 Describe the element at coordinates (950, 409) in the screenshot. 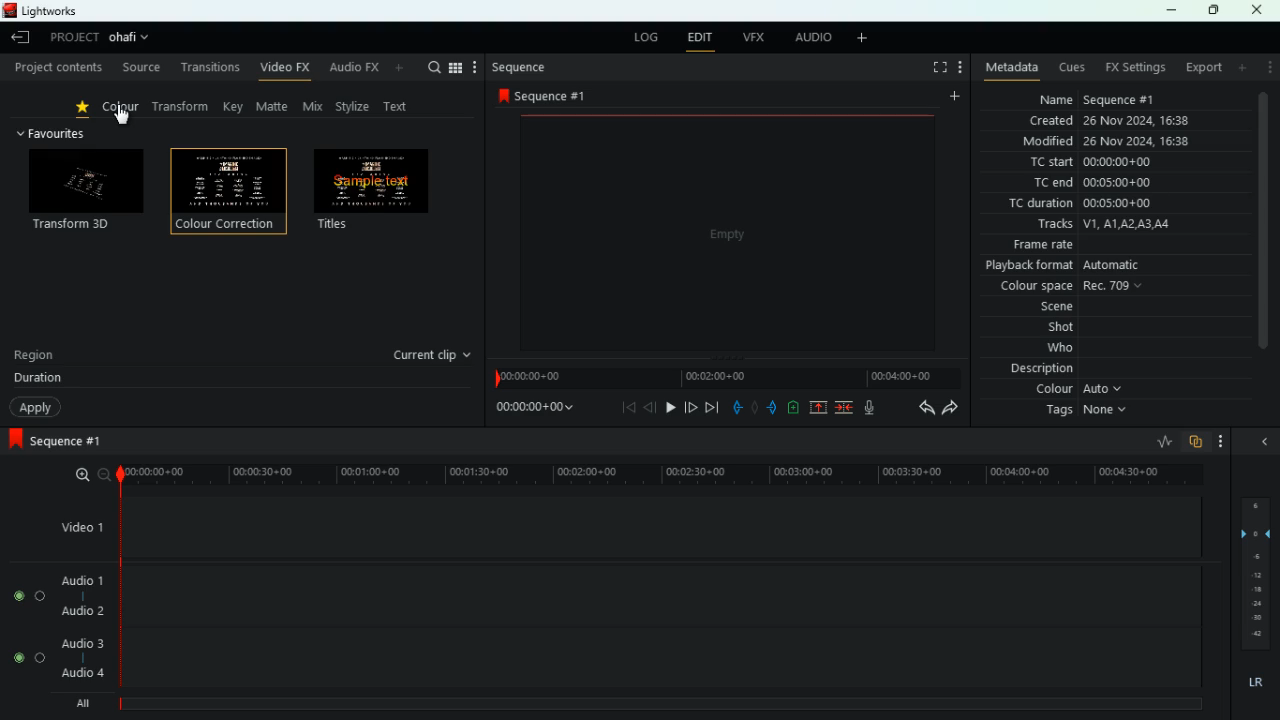

I see `forward` at that location.